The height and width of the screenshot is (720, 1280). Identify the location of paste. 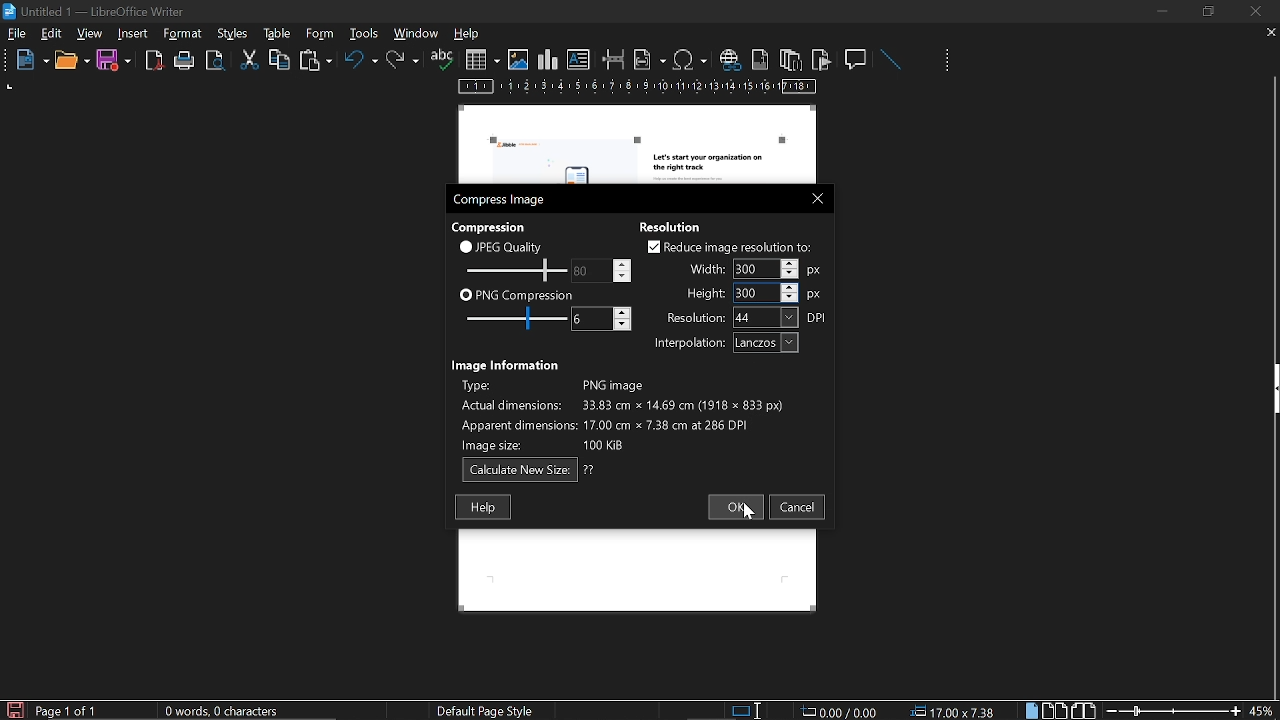
(314, 62).